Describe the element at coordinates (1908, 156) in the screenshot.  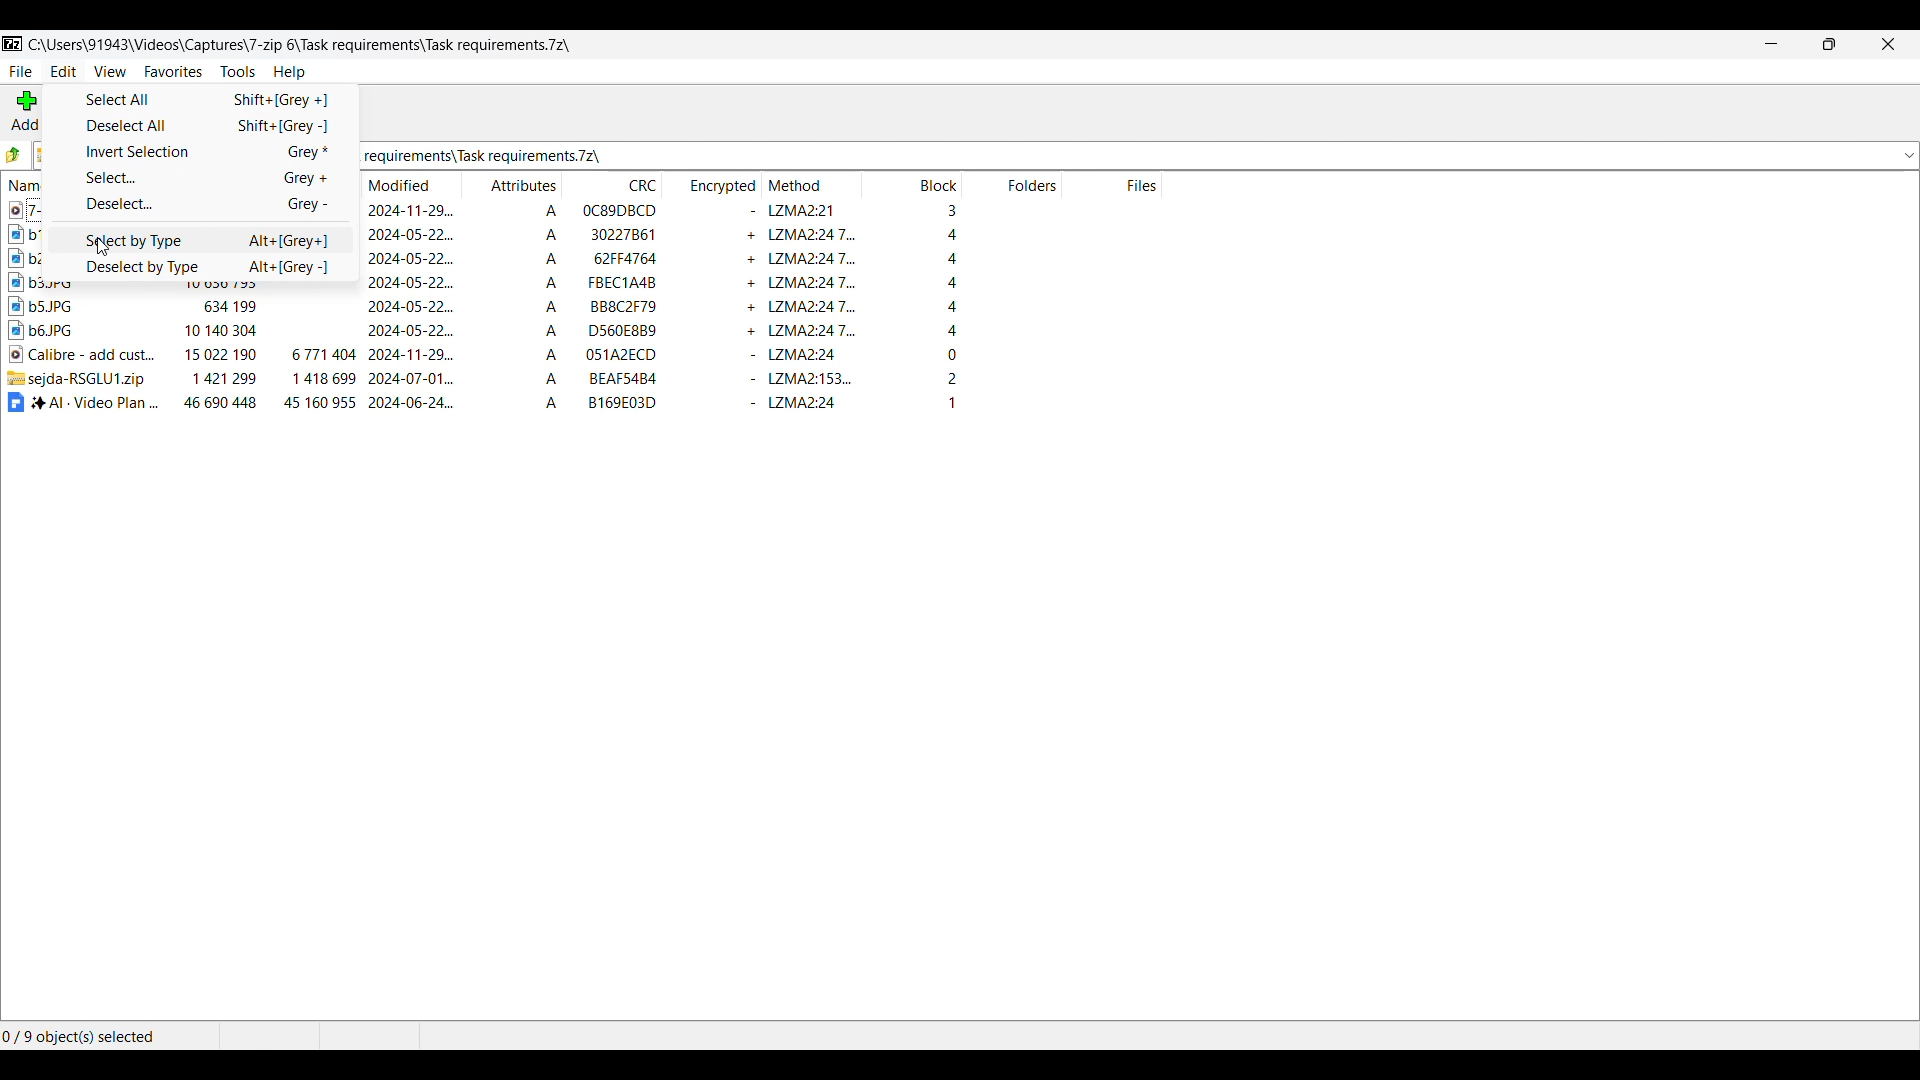
I see `dropdown` at that location.